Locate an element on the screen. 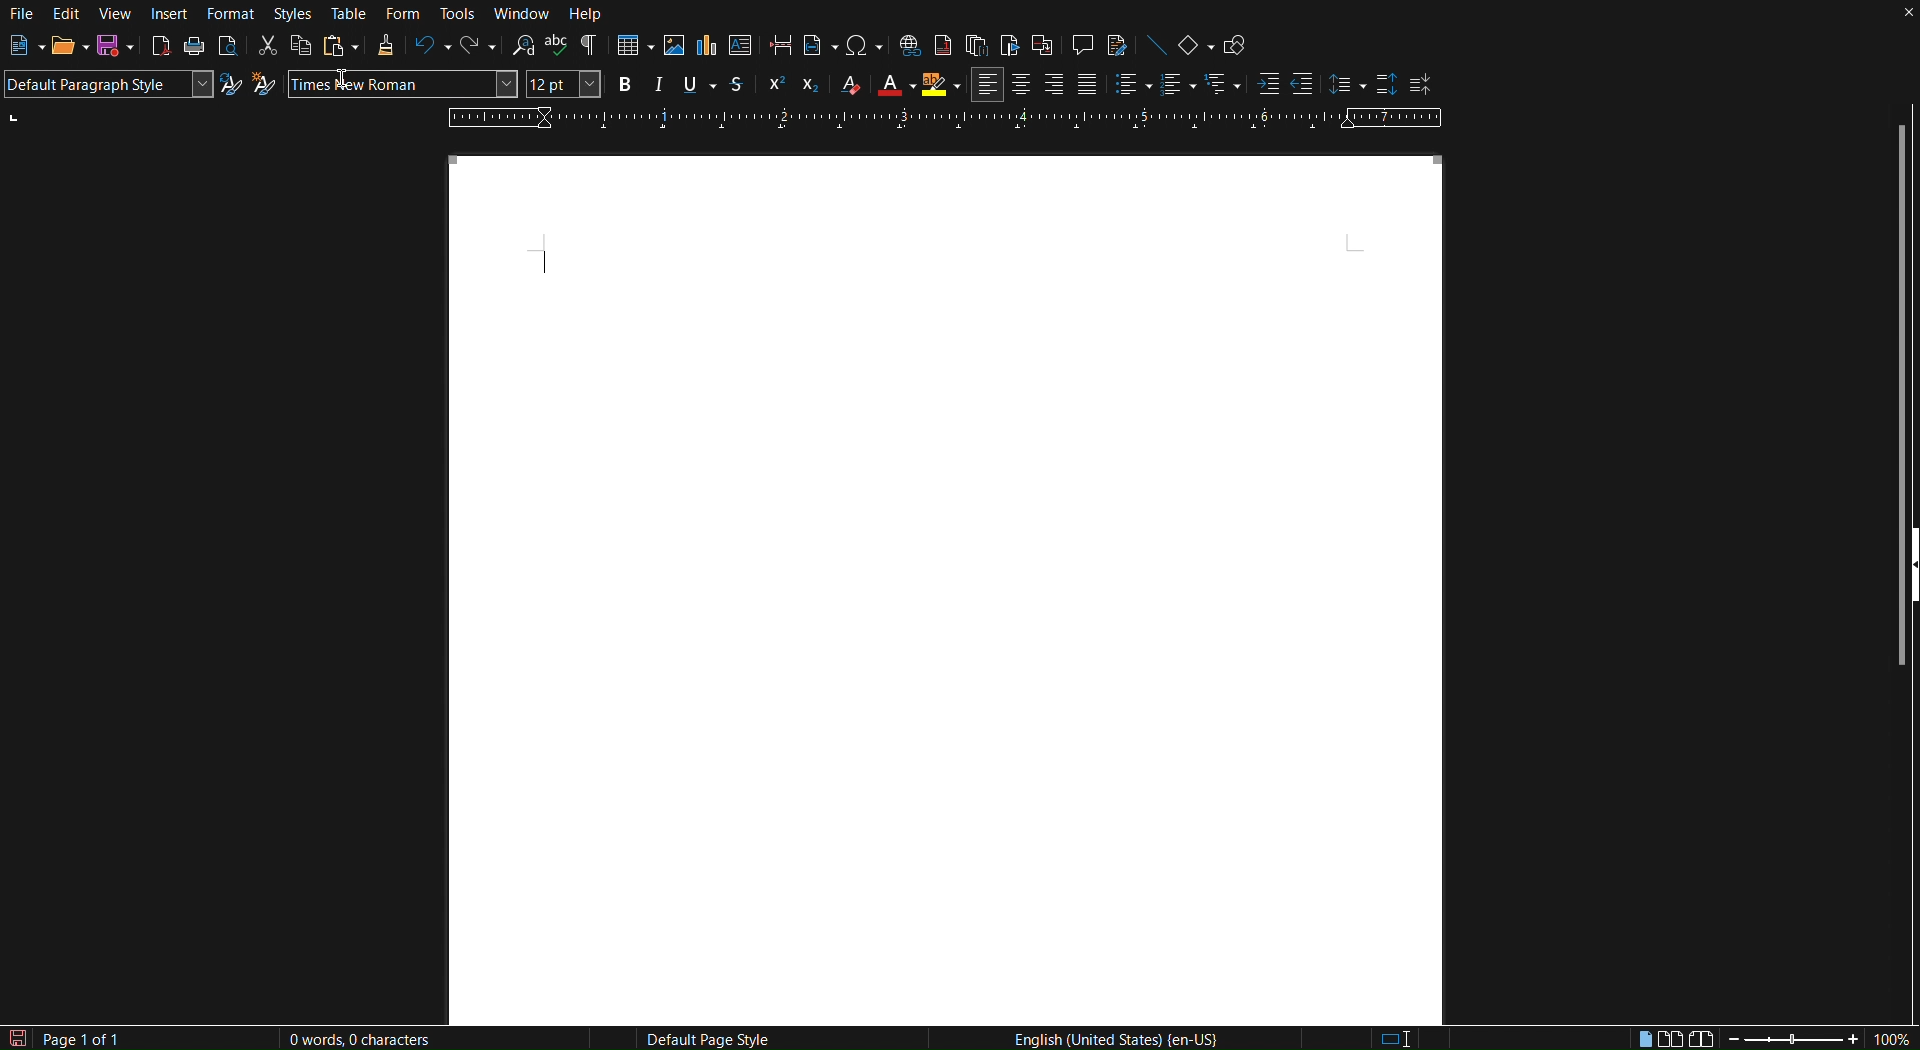  Save is located at coordinates (116, 48).